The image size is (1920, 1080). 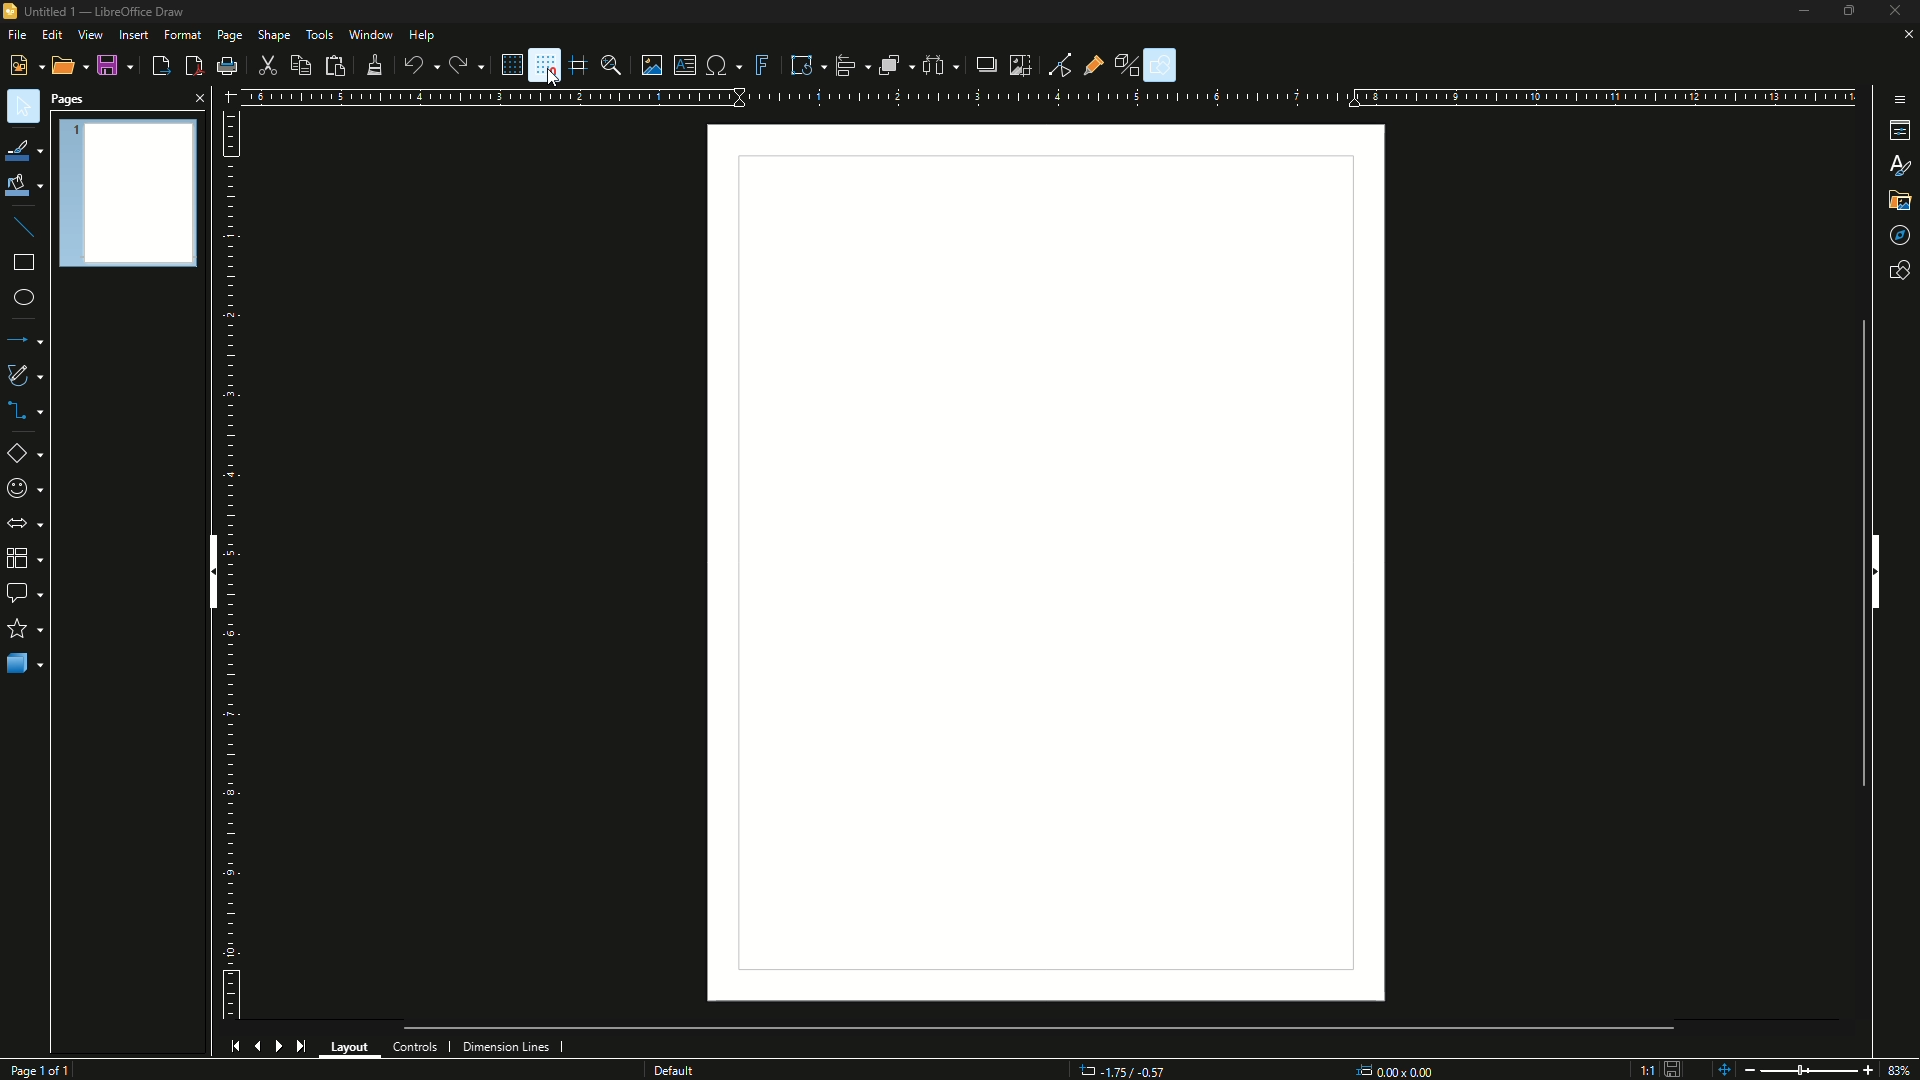 I want to click on Insert, so click(x=138, y=35).